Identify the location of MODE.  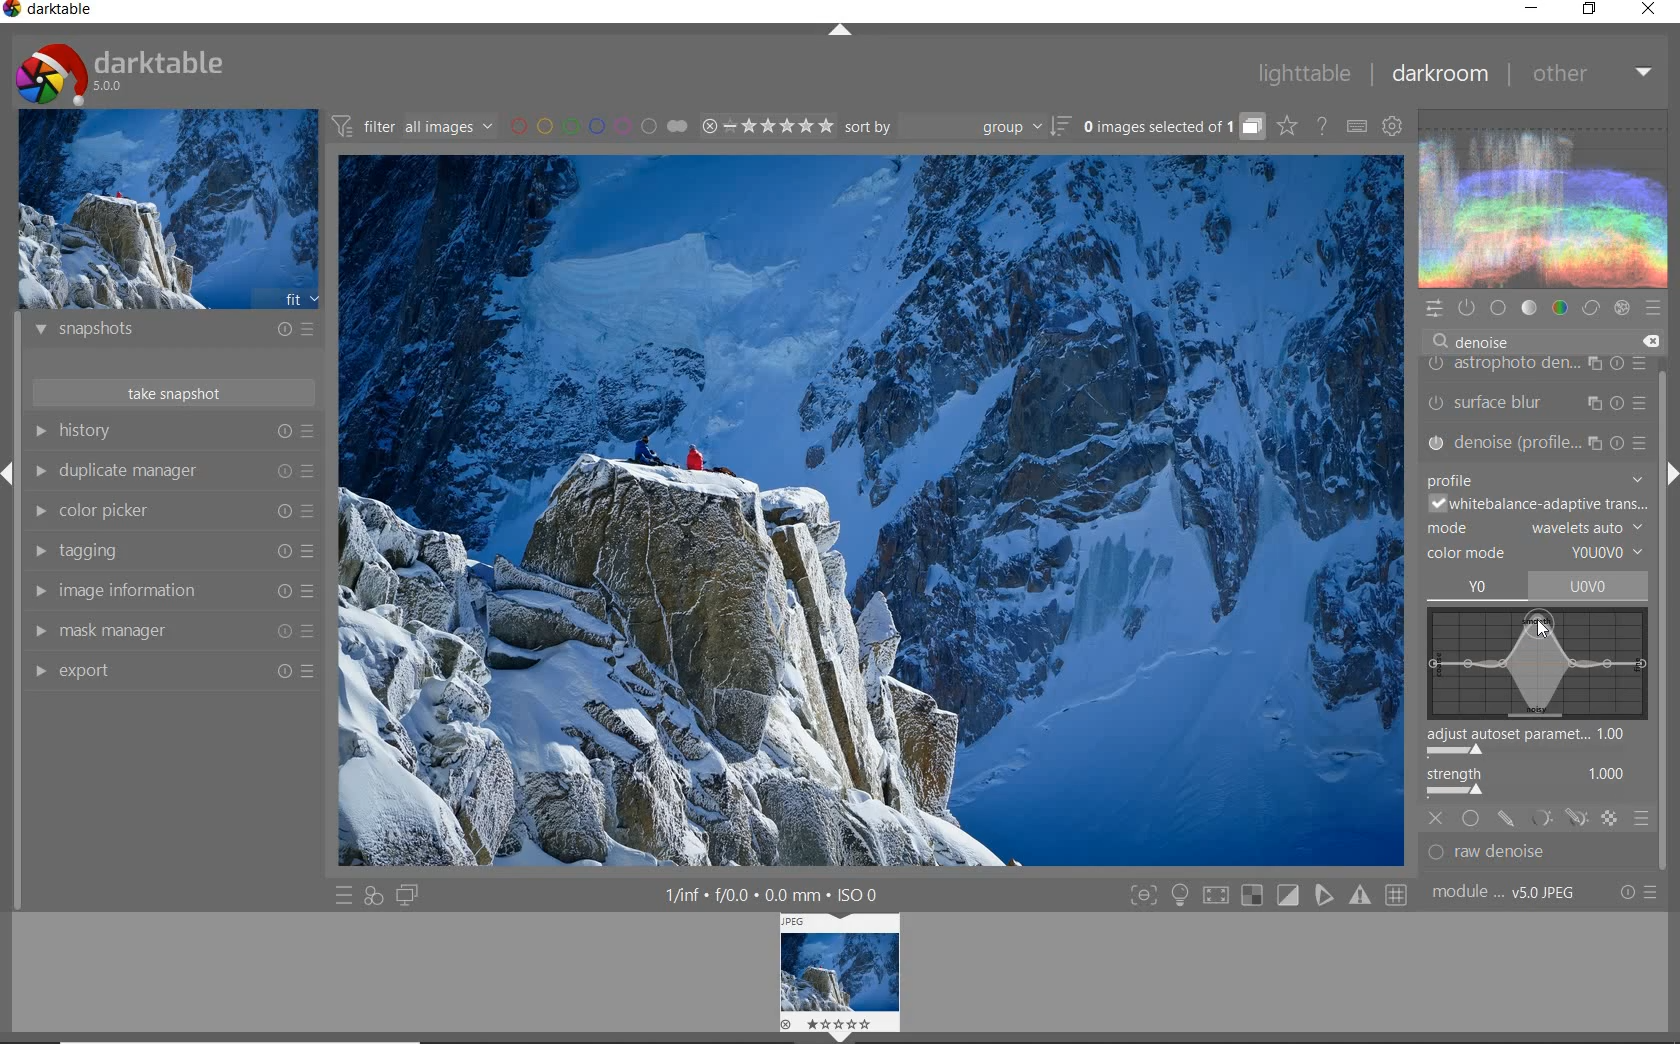
(1536, 526).